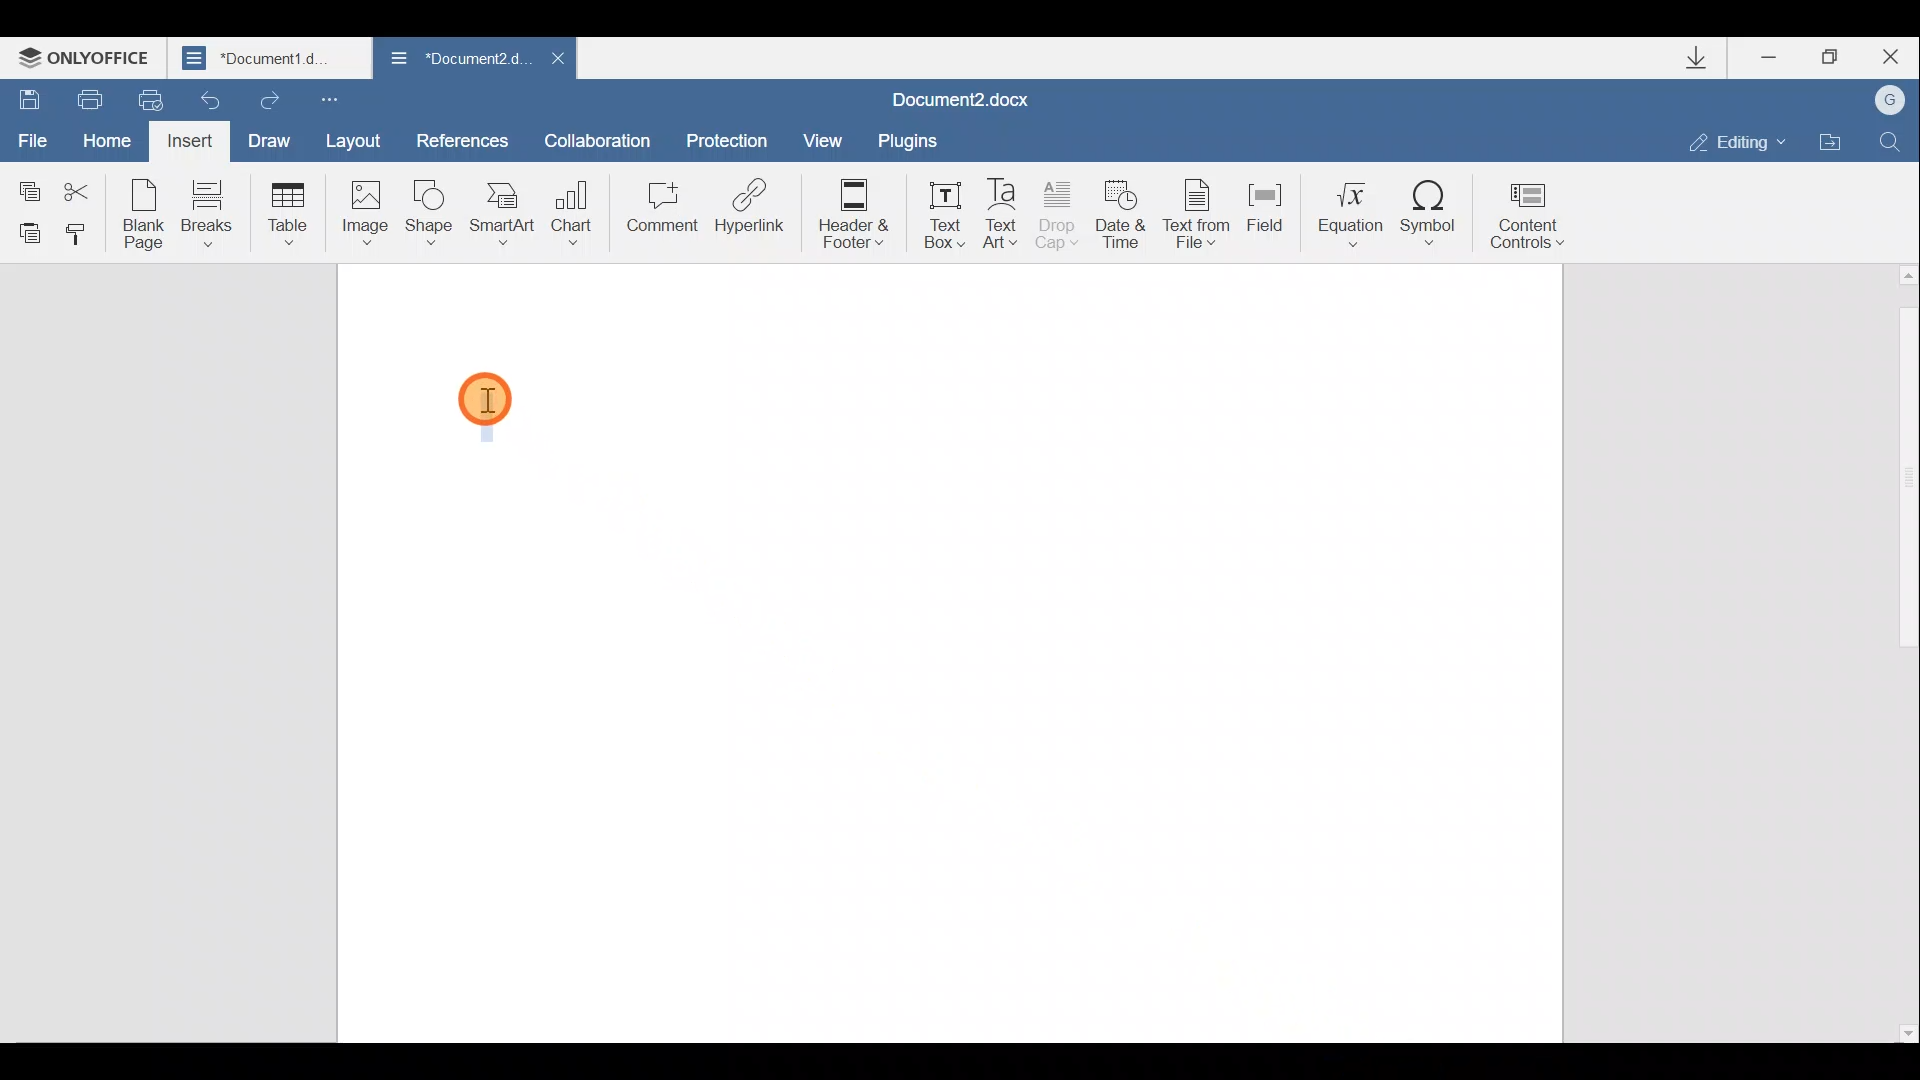 The image size is (1920, 1080). I want to click on Field, so click(1265, 215).